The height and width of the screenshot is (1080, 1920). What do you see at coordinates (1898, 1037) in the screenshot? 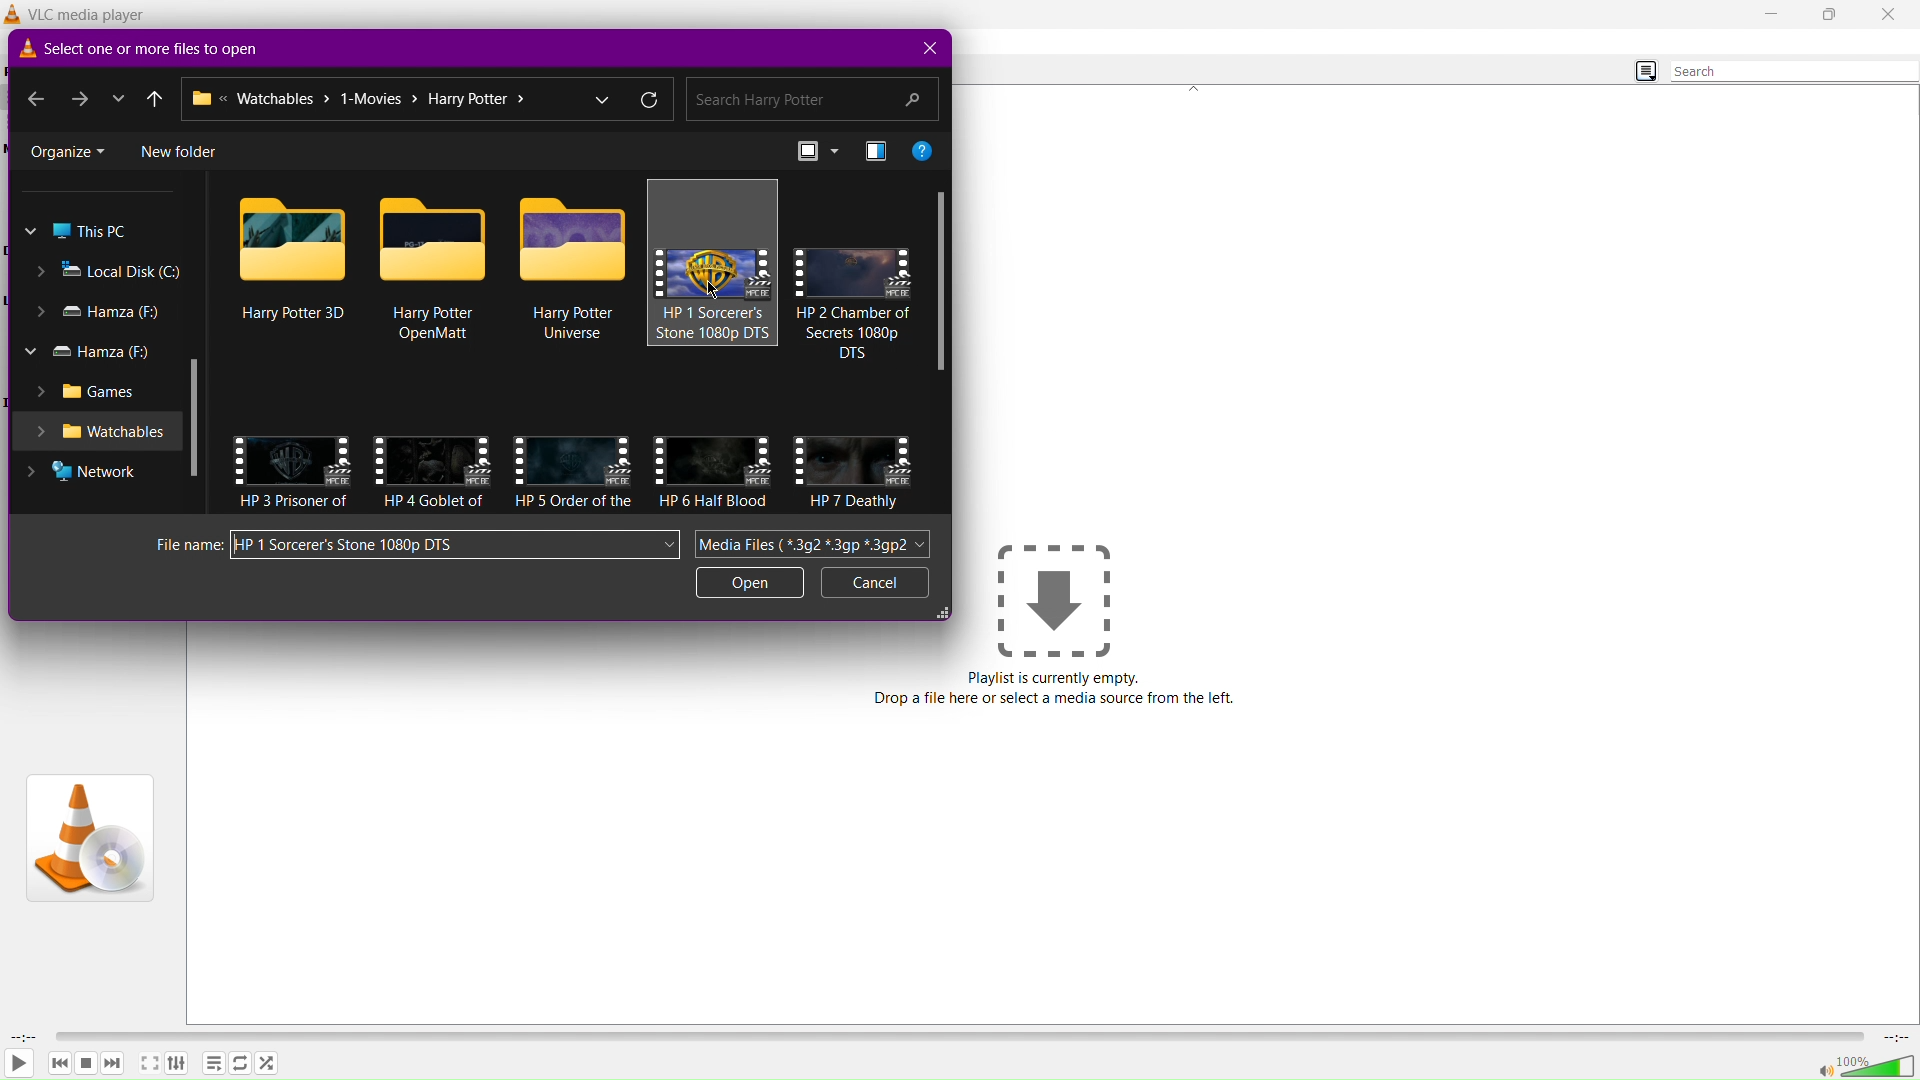
I see `Remaining time` at bounding box center [1898, 1037].